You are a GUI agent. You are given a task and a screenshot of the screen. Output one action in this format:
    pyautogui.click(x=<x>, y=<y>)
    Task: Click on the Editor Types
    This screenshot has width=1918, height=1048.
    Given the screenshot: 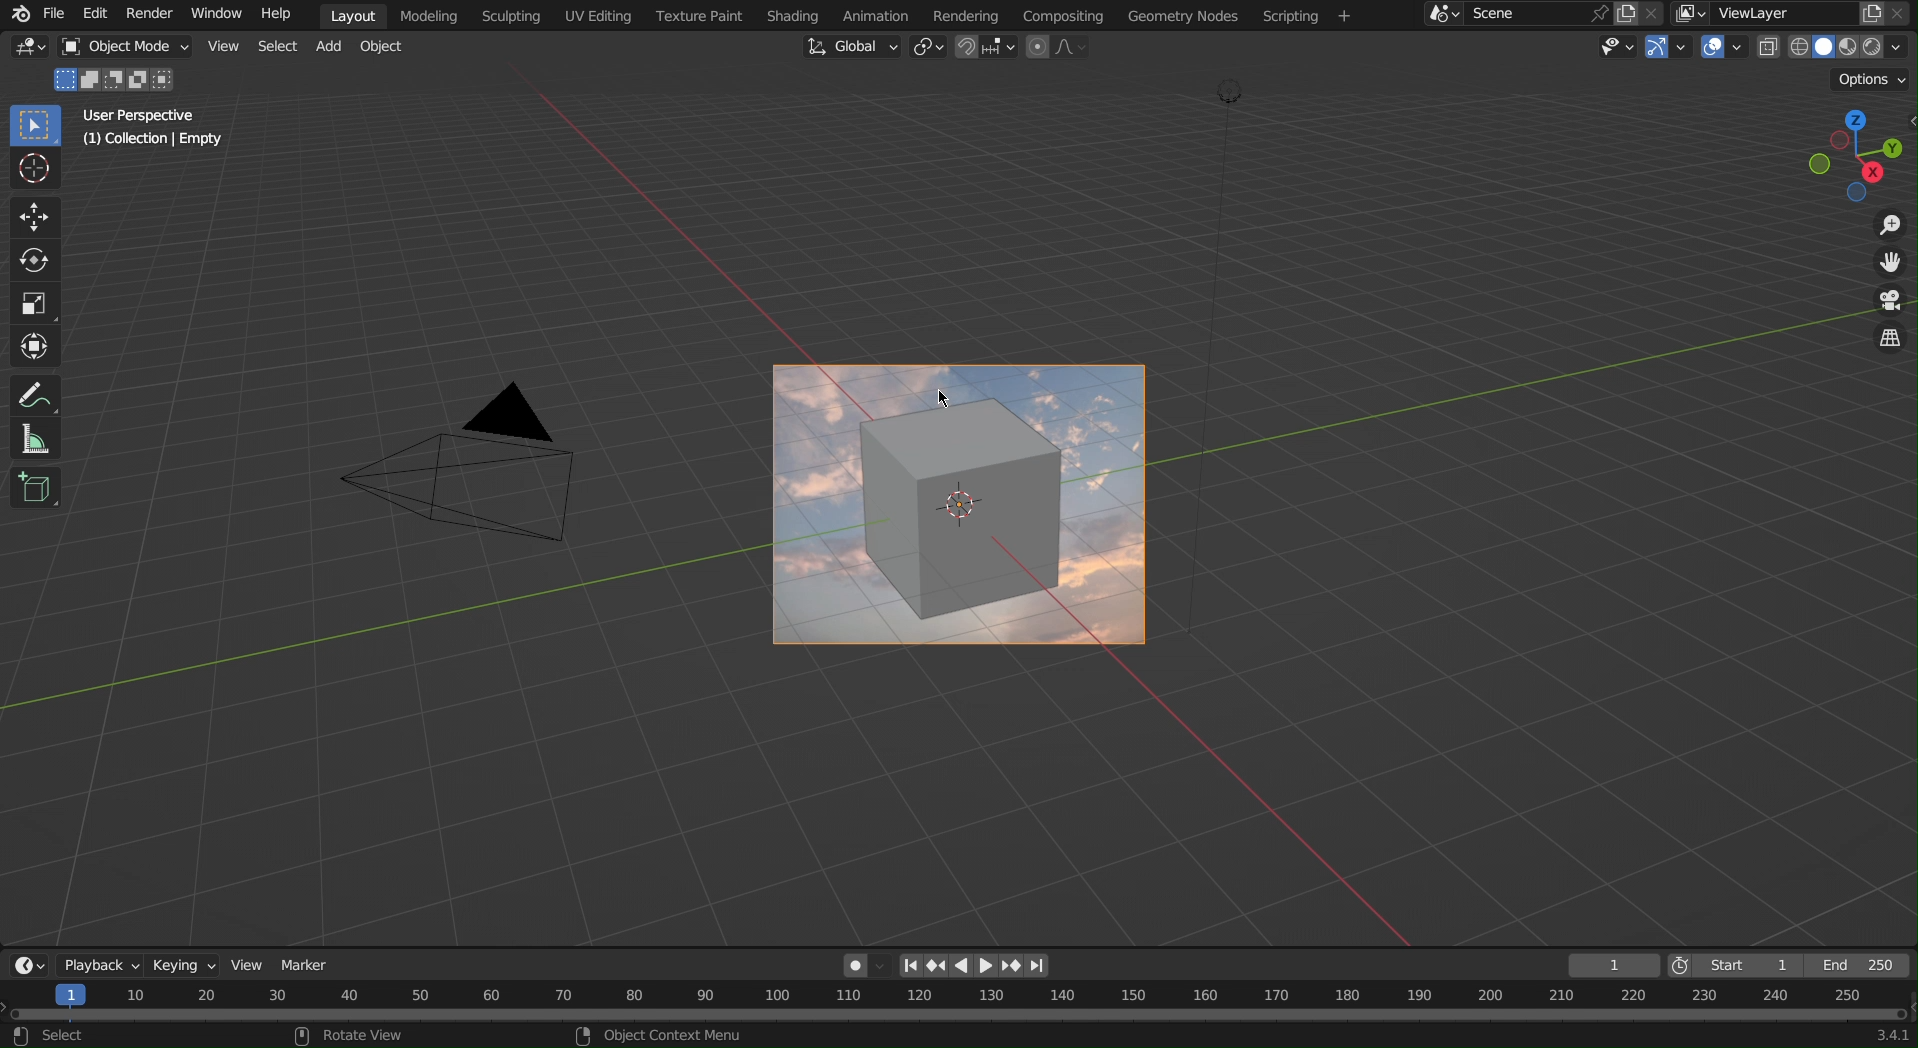 What is the action you would take?
    pyautogui.click(x=24, y=964)
    